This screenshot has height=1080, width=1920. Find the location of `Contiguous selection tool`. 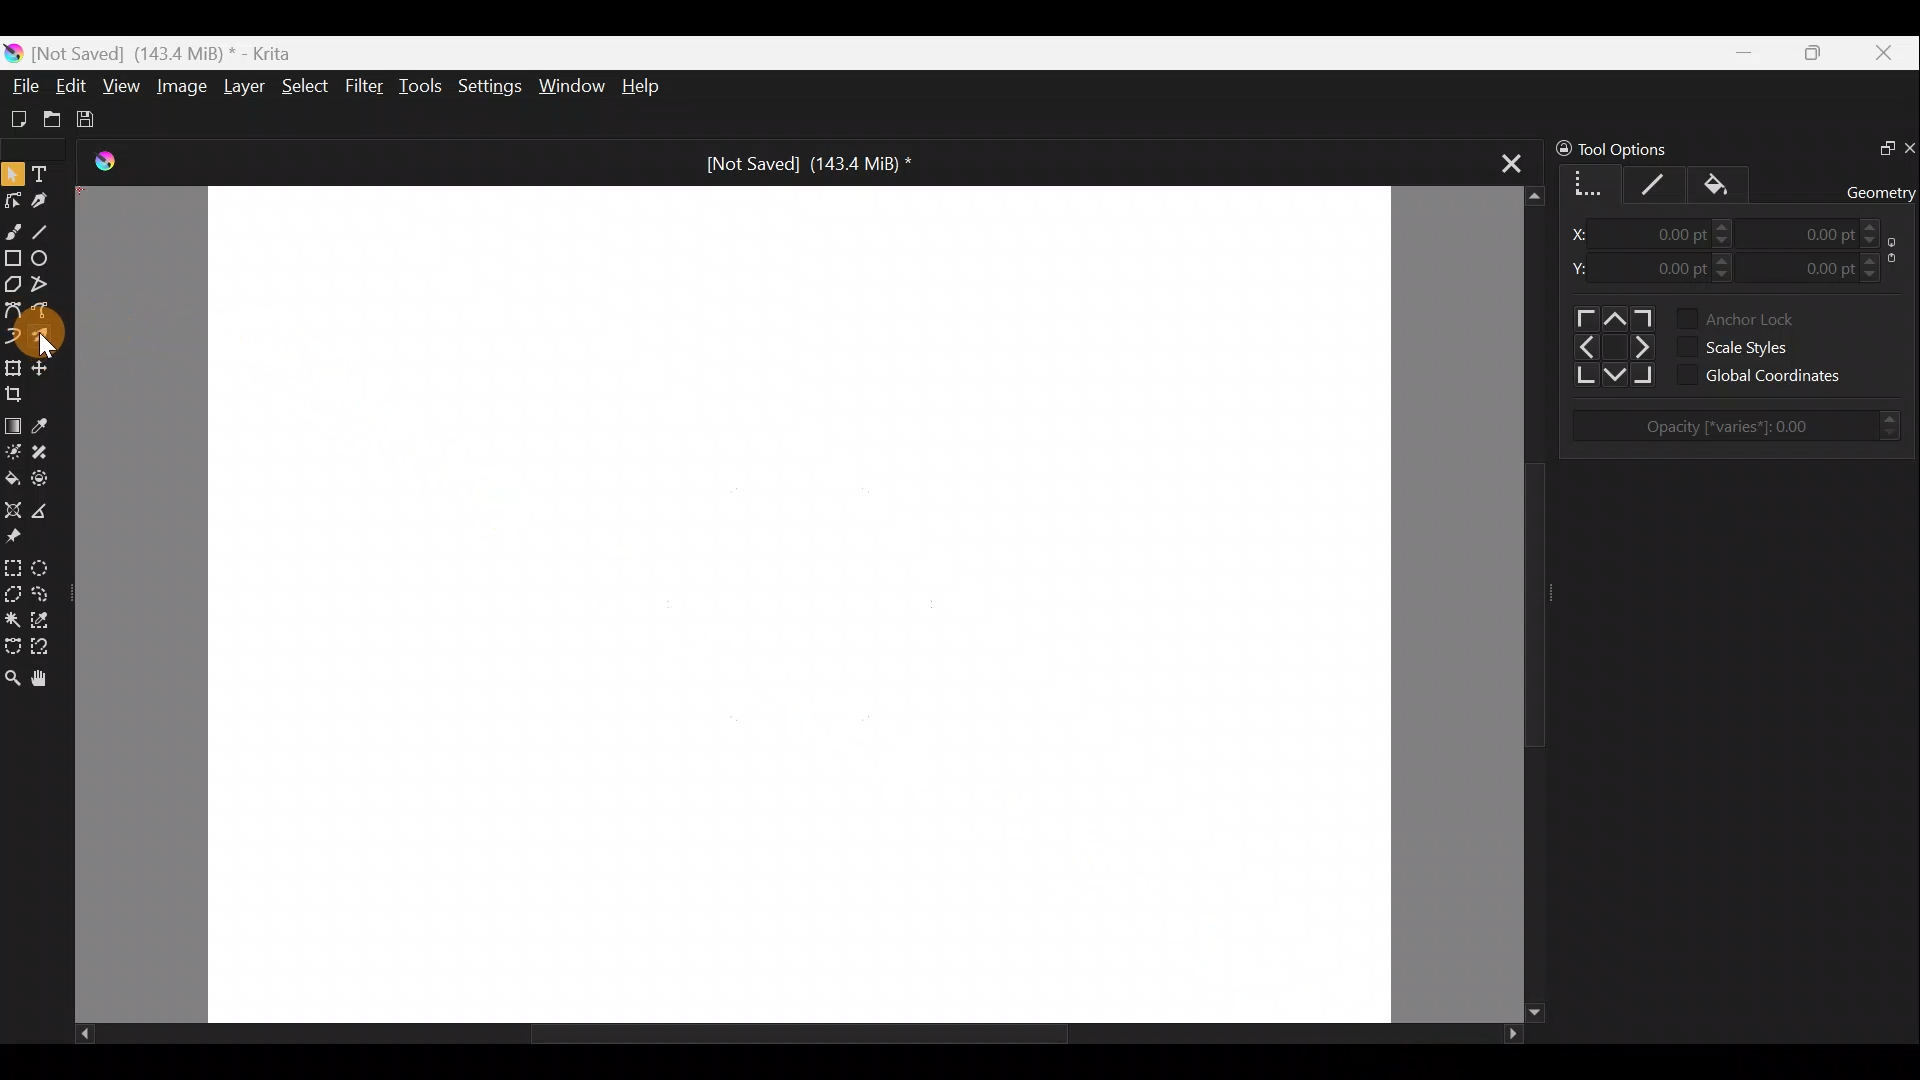

Contiguous selection tool is located at coordinates (12, 616).